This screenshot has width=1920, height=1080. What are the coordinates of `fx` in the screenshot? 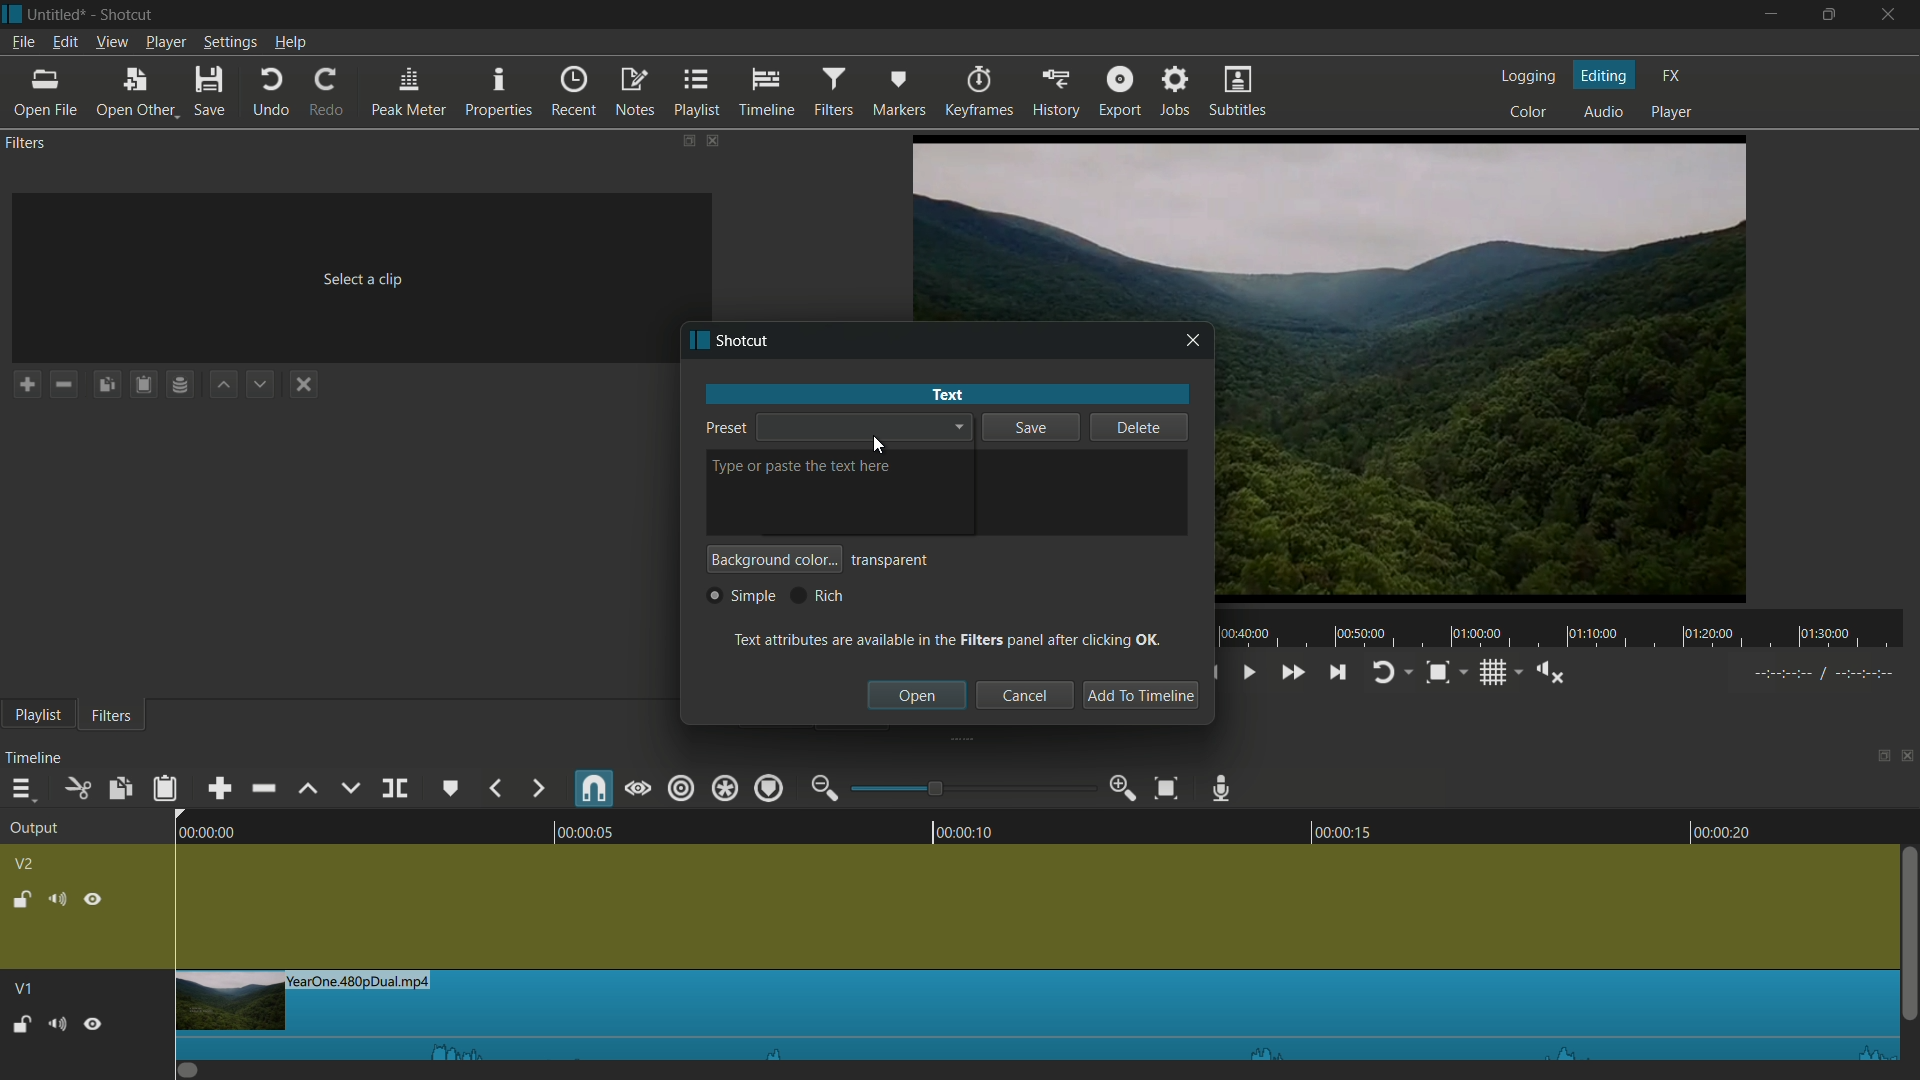 It's located at (1673, 76).